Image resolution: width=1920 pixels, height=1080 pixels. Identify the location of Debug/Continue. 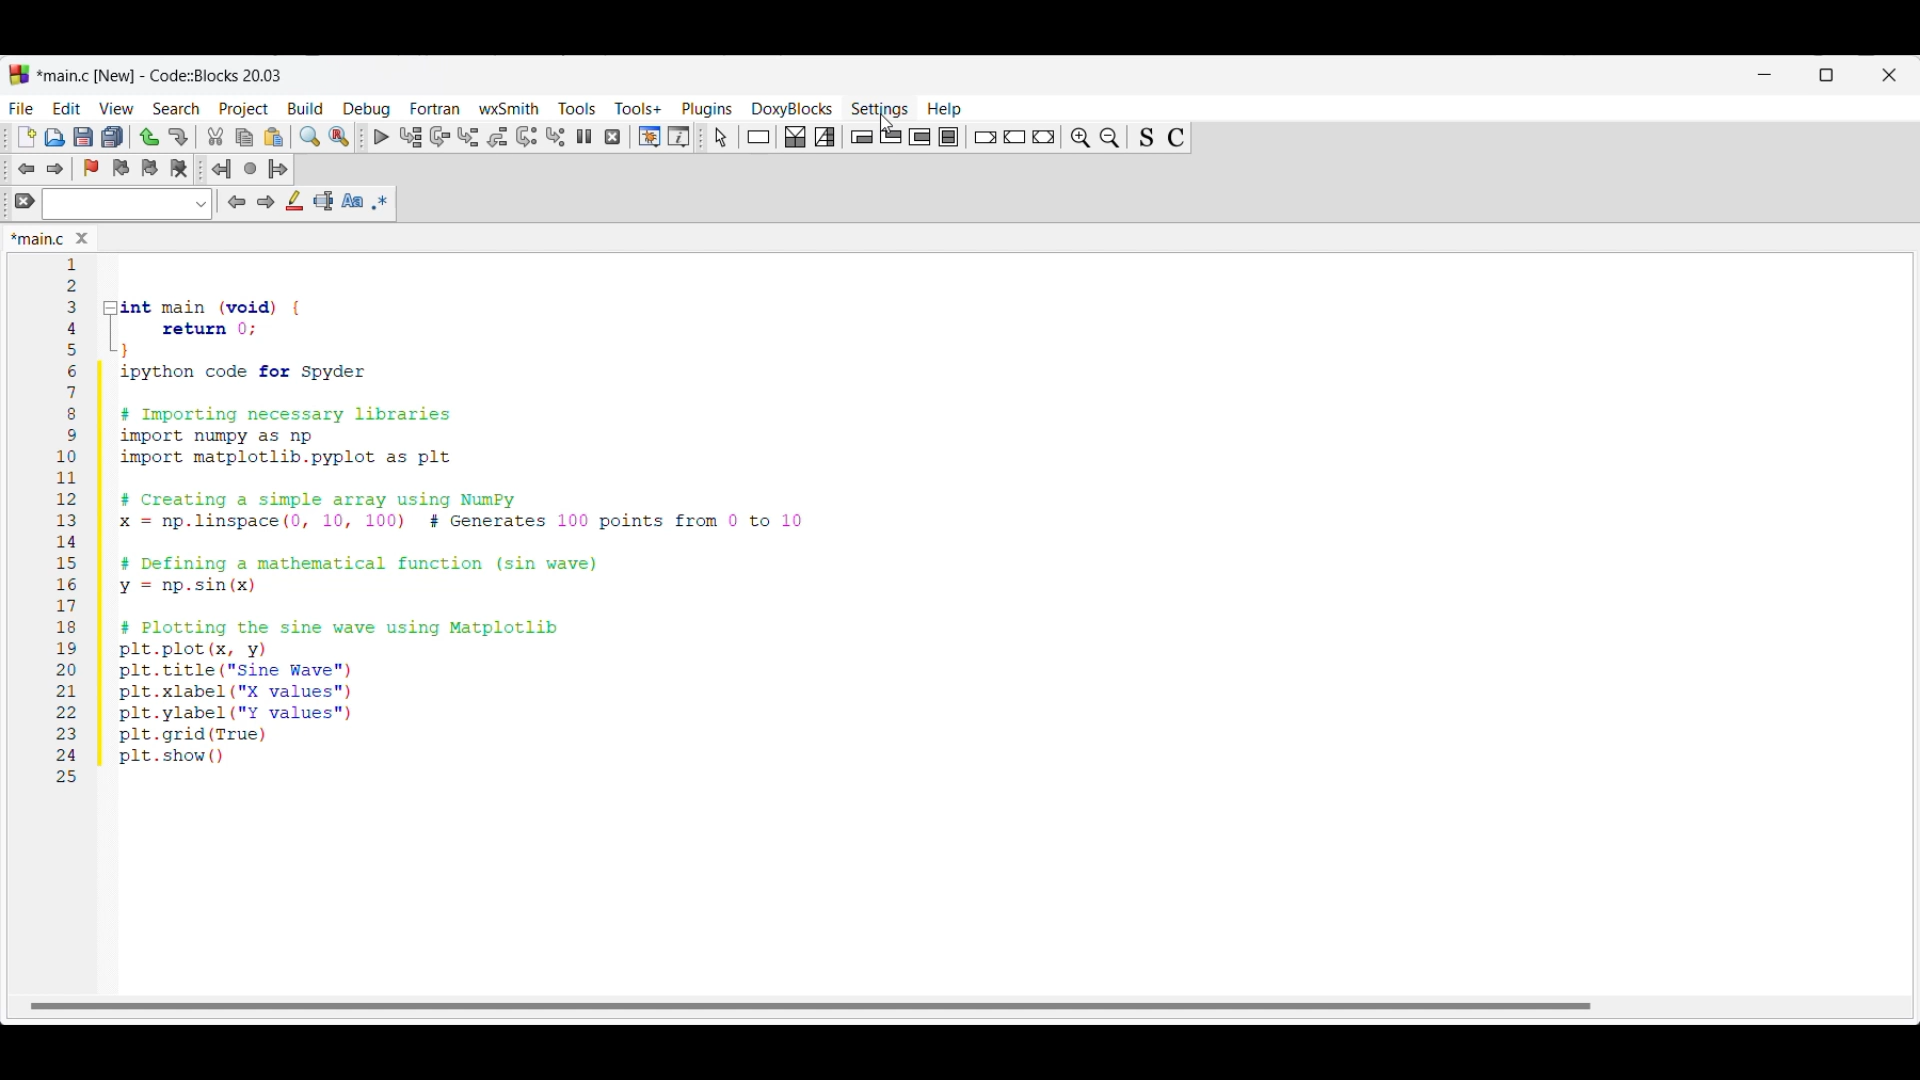
(382, 137).